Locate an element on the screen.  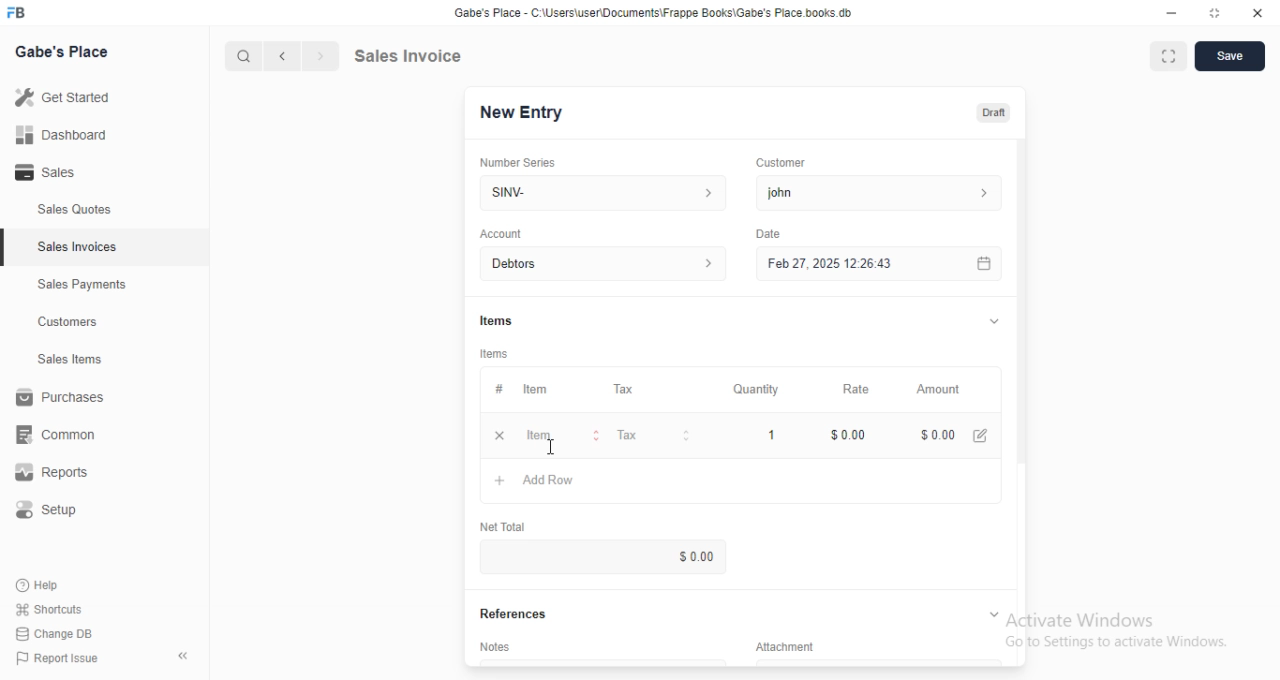
remove row is located at coordinates (502, 437).